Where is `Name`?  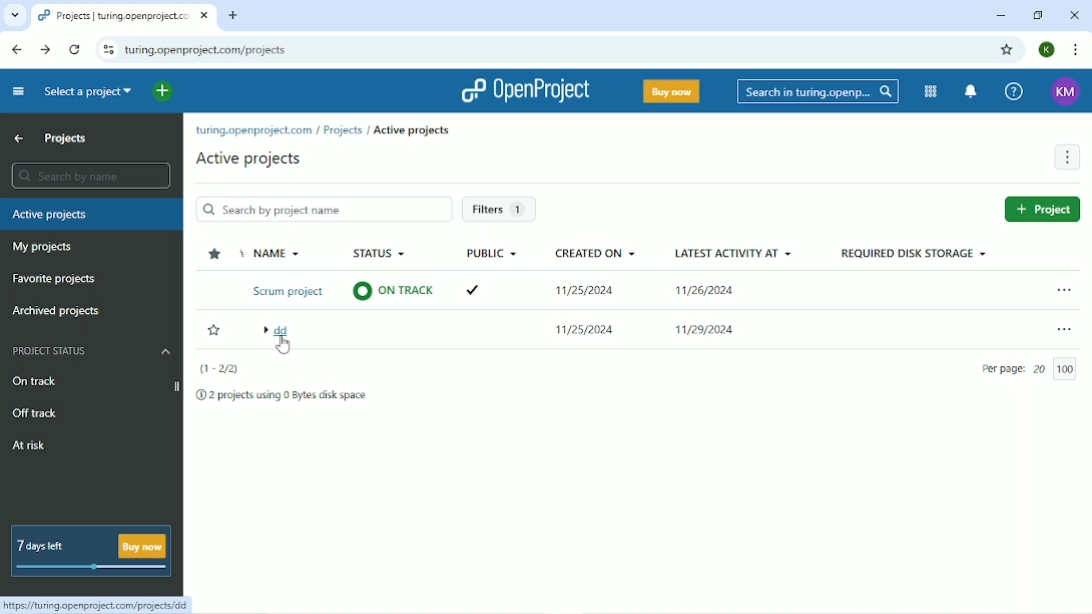
Name is located at coordinates (272, 255).